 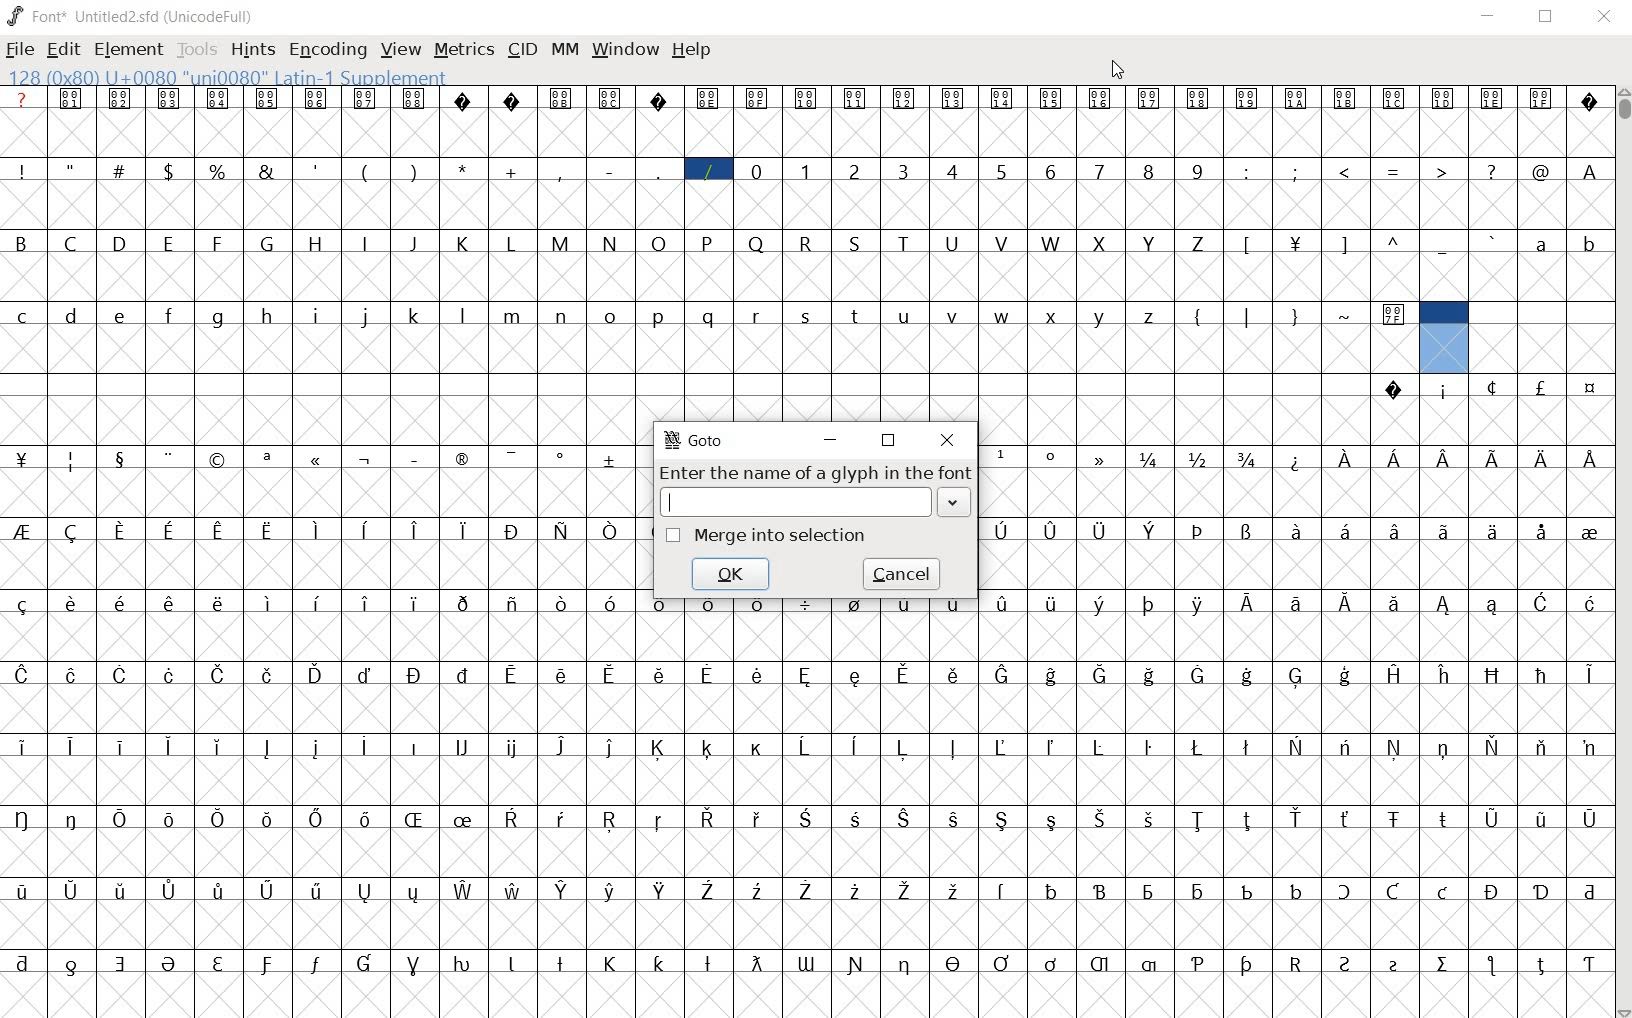 What do you see at coordinates (412, 99) in the screenshot?
I see `Symbol` at bounding box center [412, 99].